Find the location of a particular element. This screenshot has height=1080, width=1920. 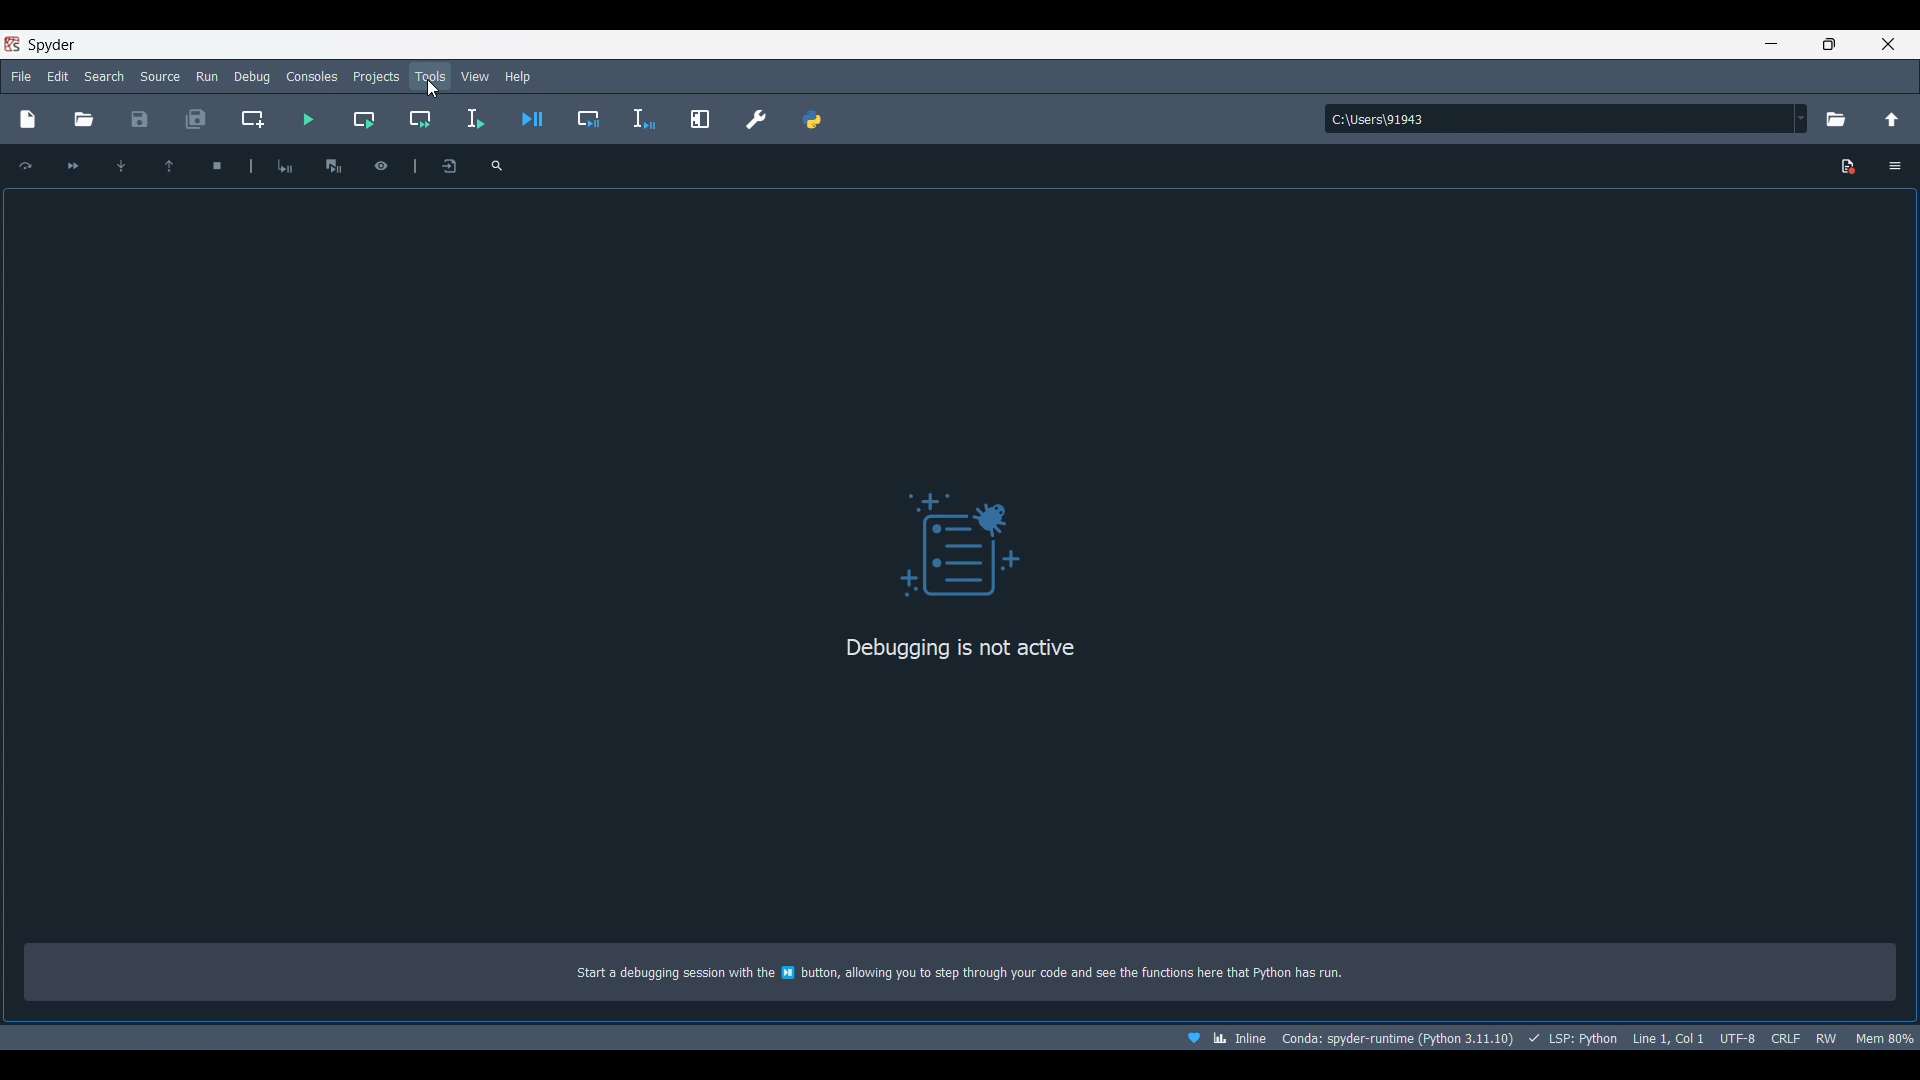

Run current cell and go to the next one is located at coordinates (420, 119).